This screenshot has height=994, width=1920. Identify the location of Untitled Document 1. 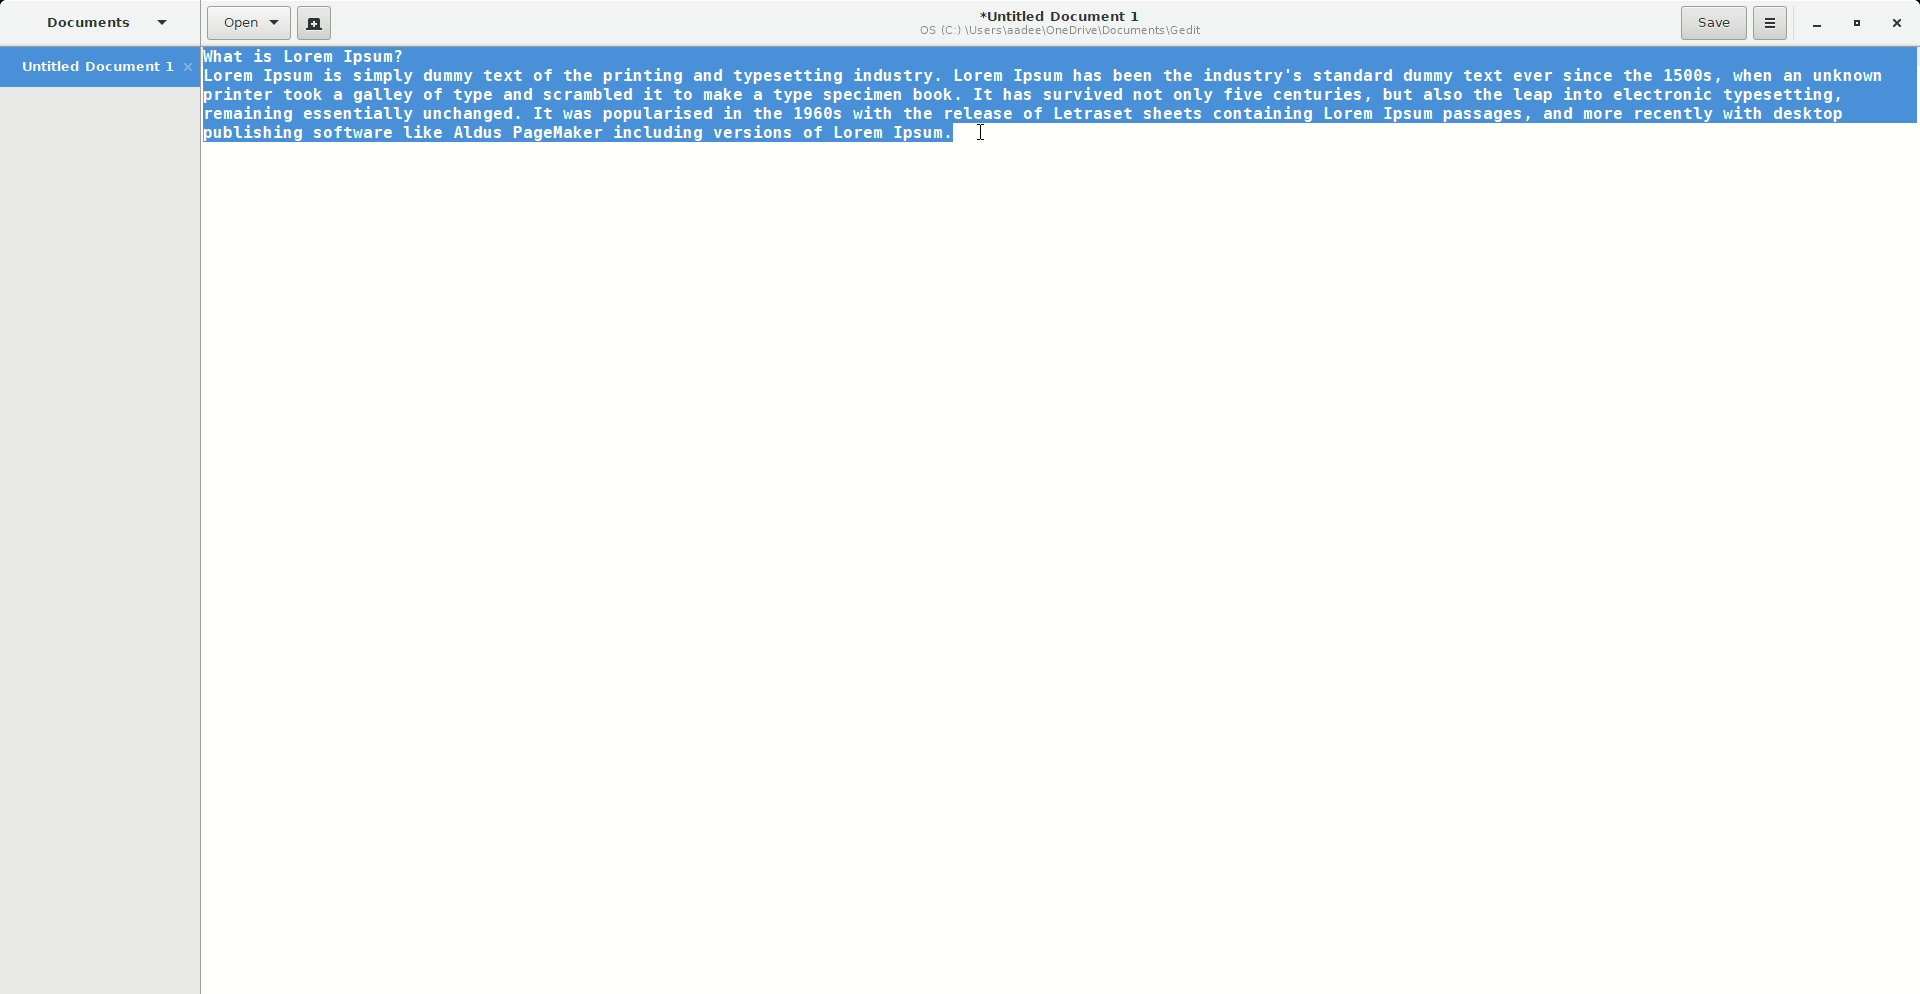
(1062, 23).